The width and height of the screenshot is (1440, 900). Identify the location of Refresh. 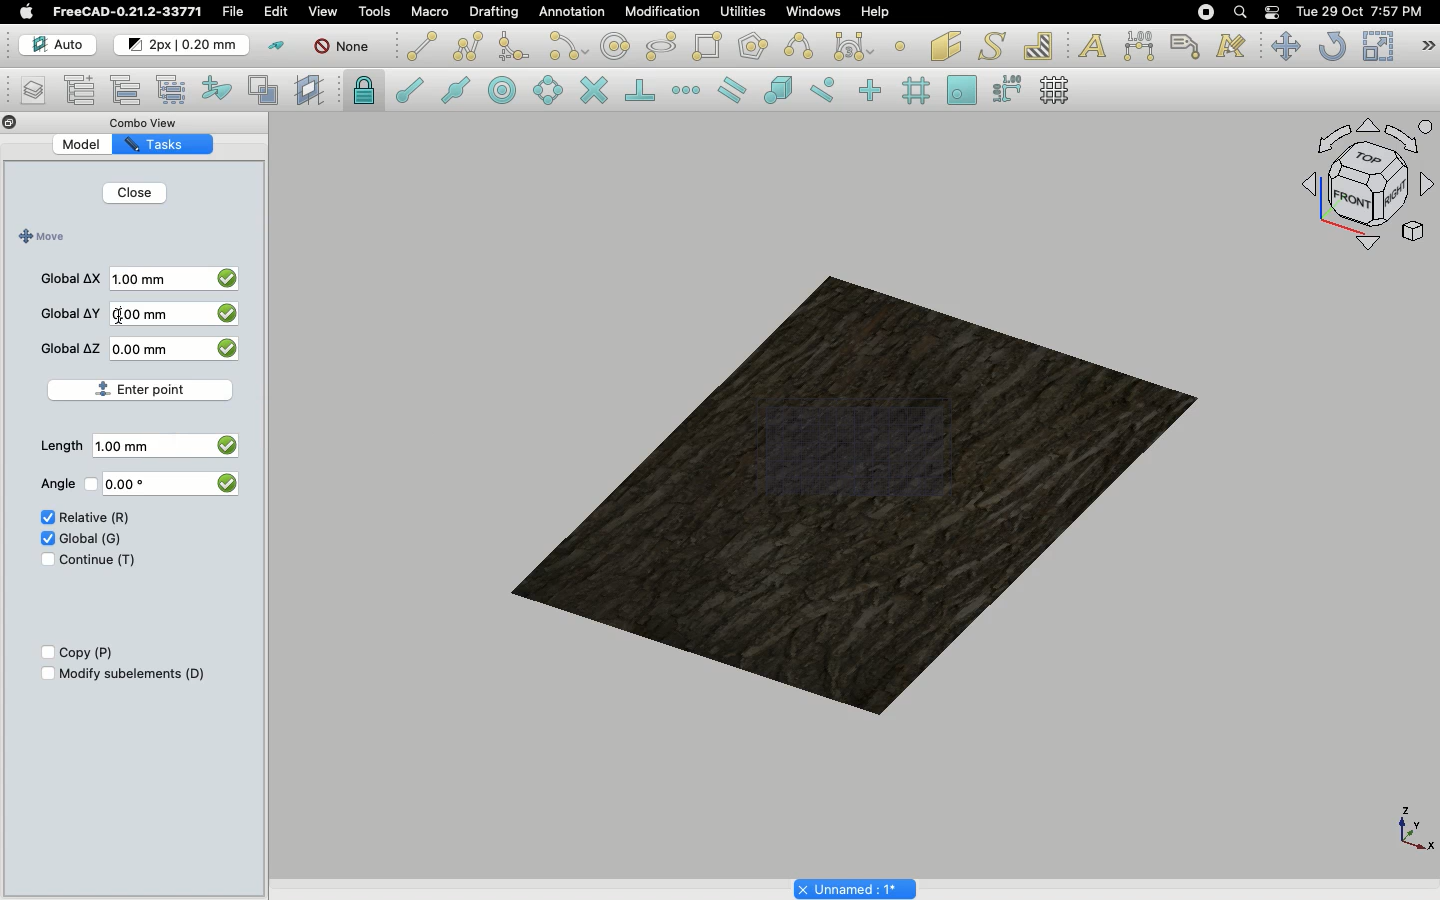
(1332, 48).